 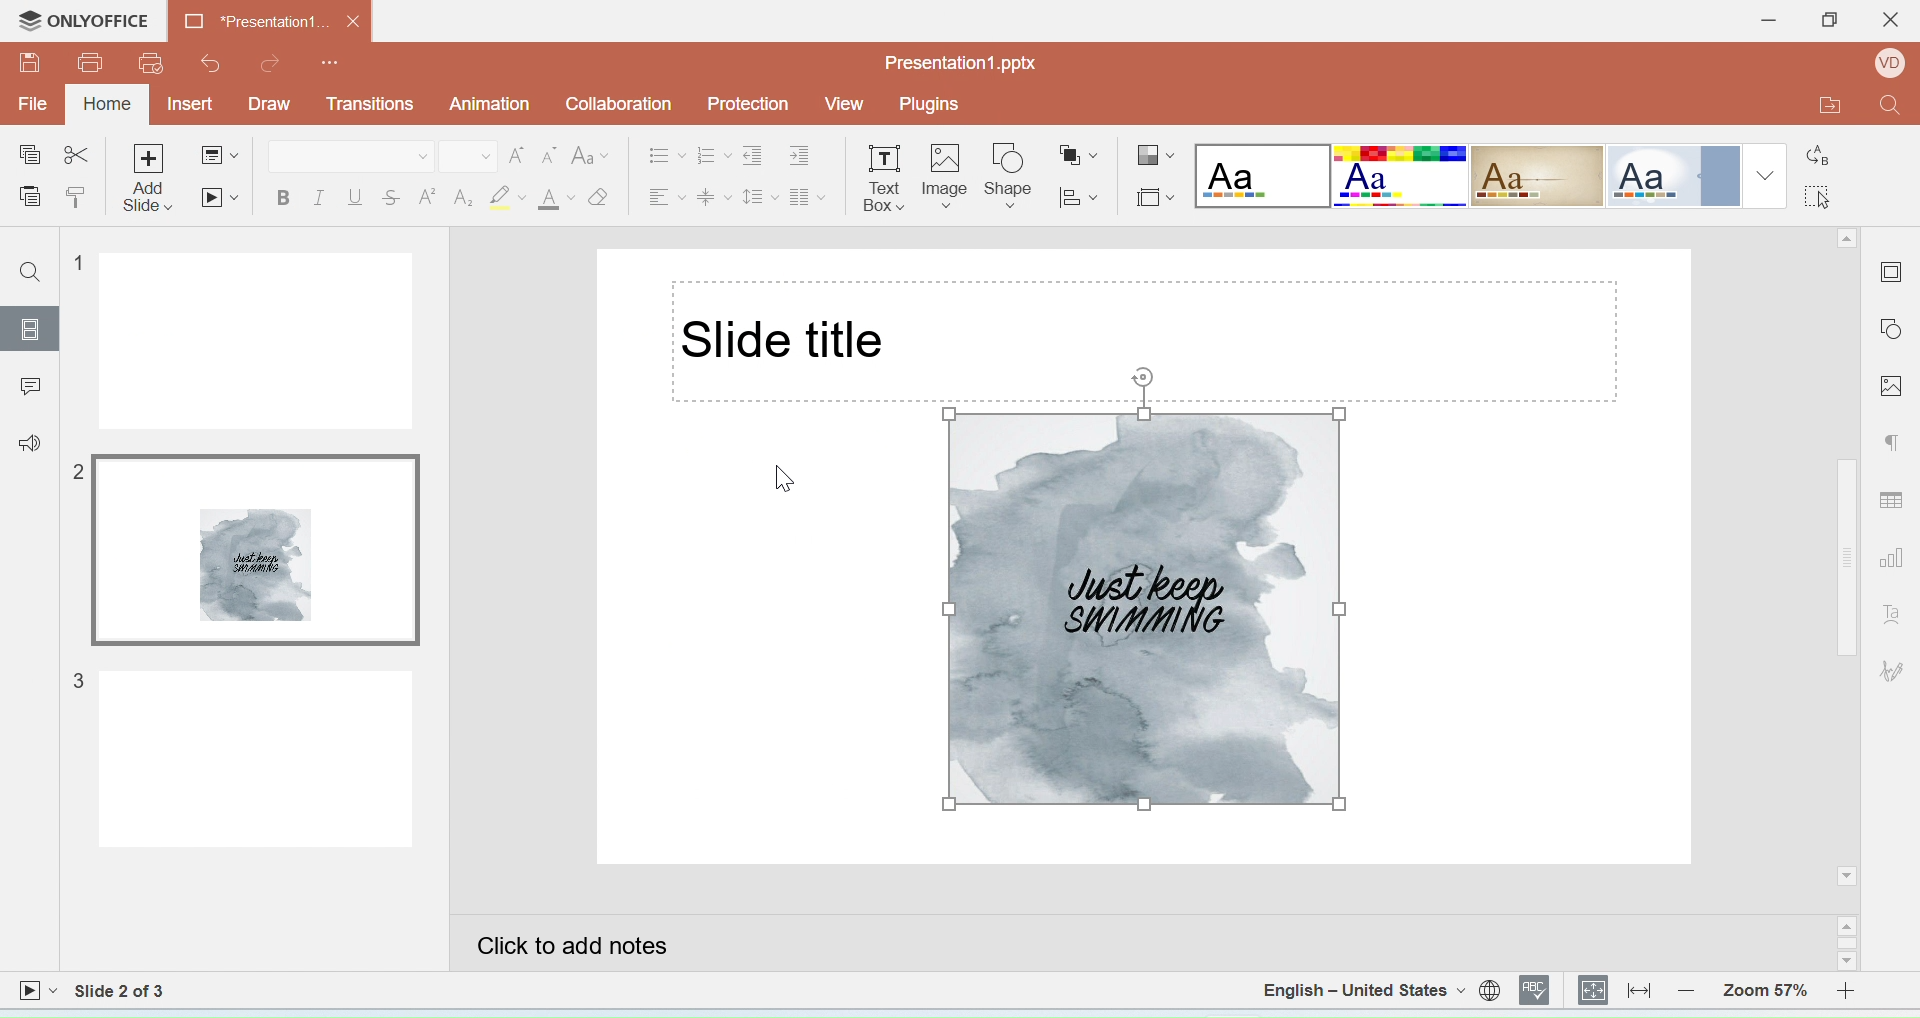 What do you see at coordinates (1143, 615) in the screenshot?
I see `image is inserted` at bounding box center [1143, 615].